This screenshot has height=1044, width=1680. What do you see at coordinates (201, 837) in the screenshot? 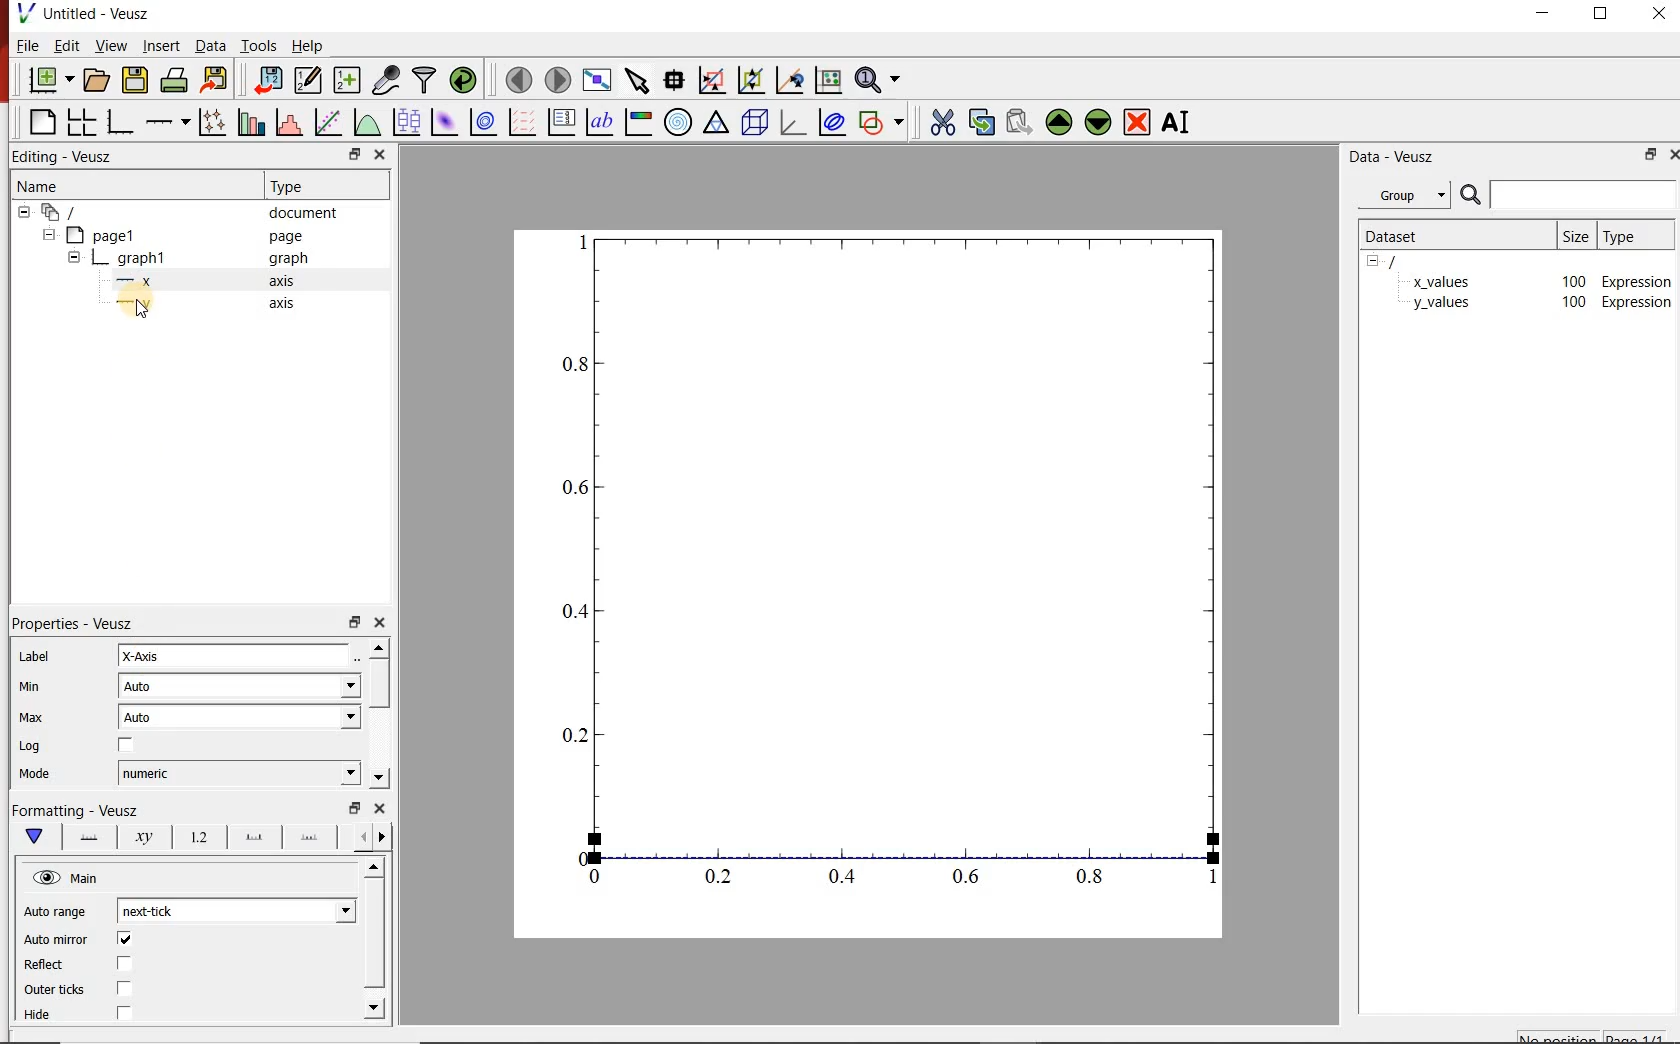
I see `tick label` at bounding box center [201, 837].